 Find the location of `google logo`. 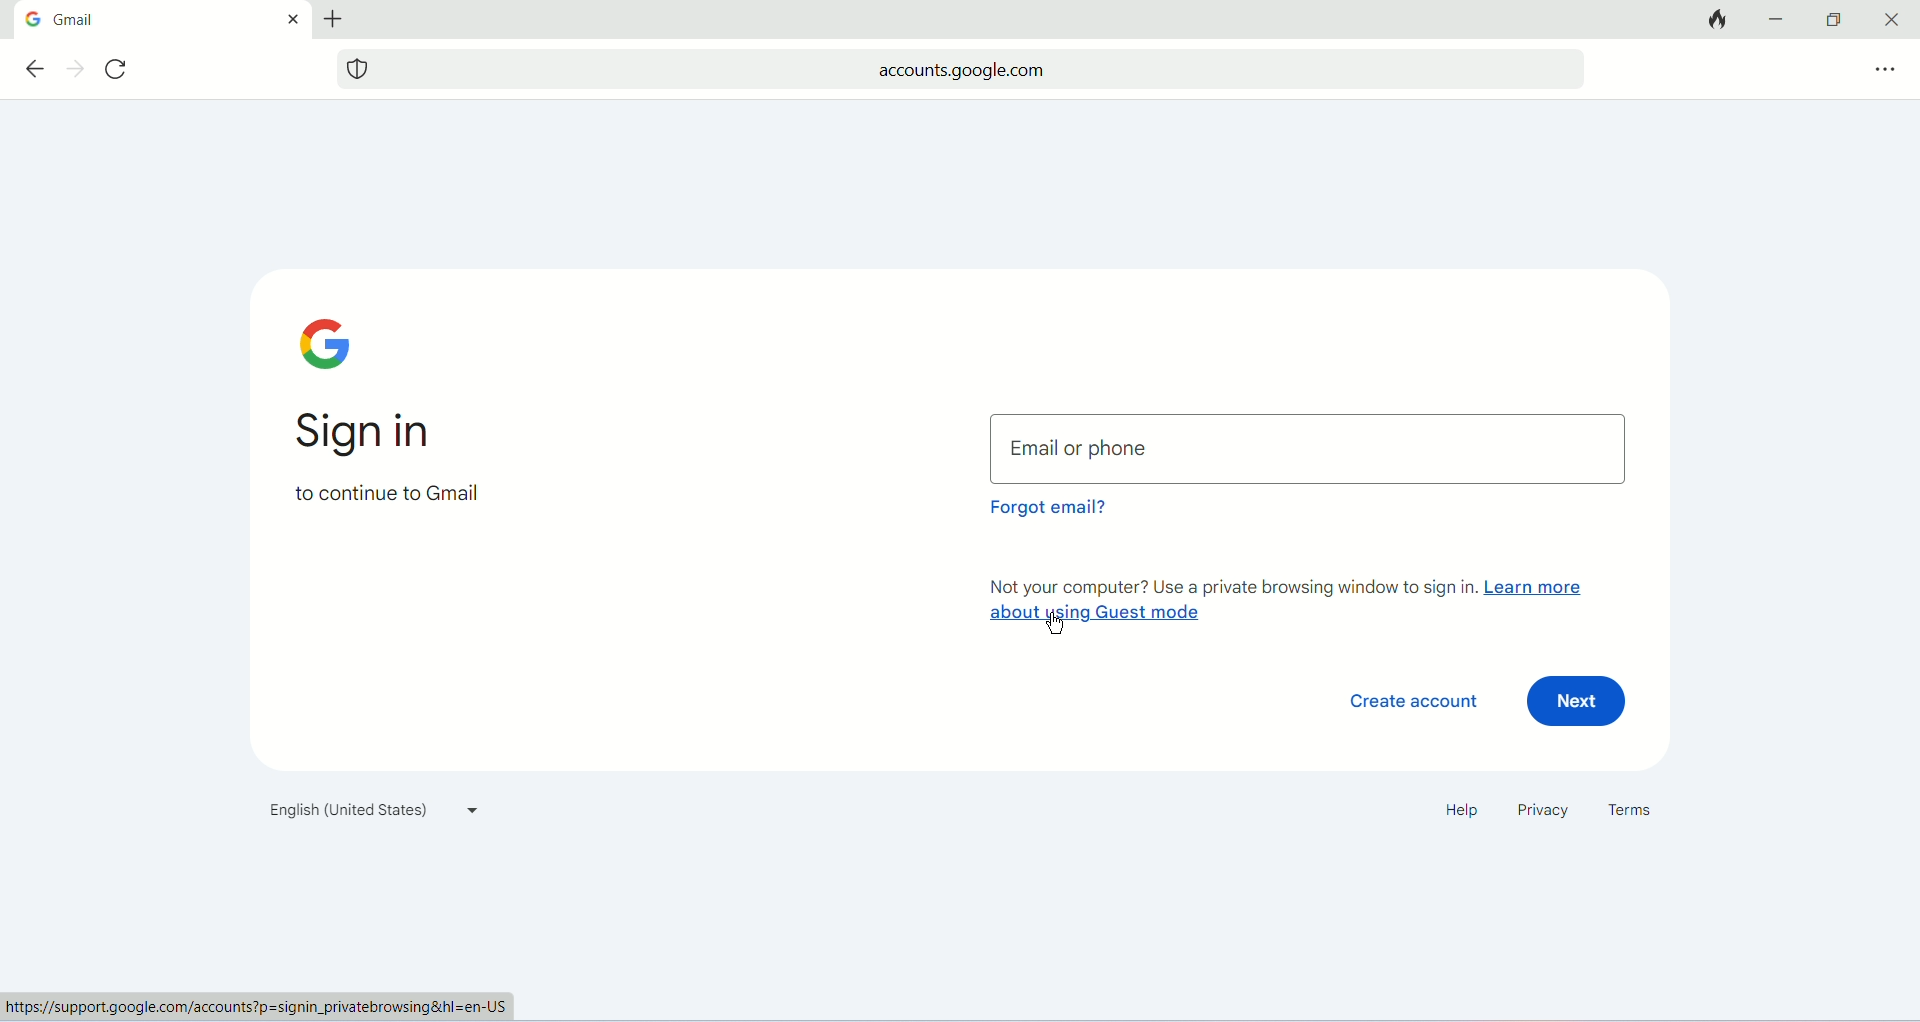

google logo is located at coordinates (32, 19).